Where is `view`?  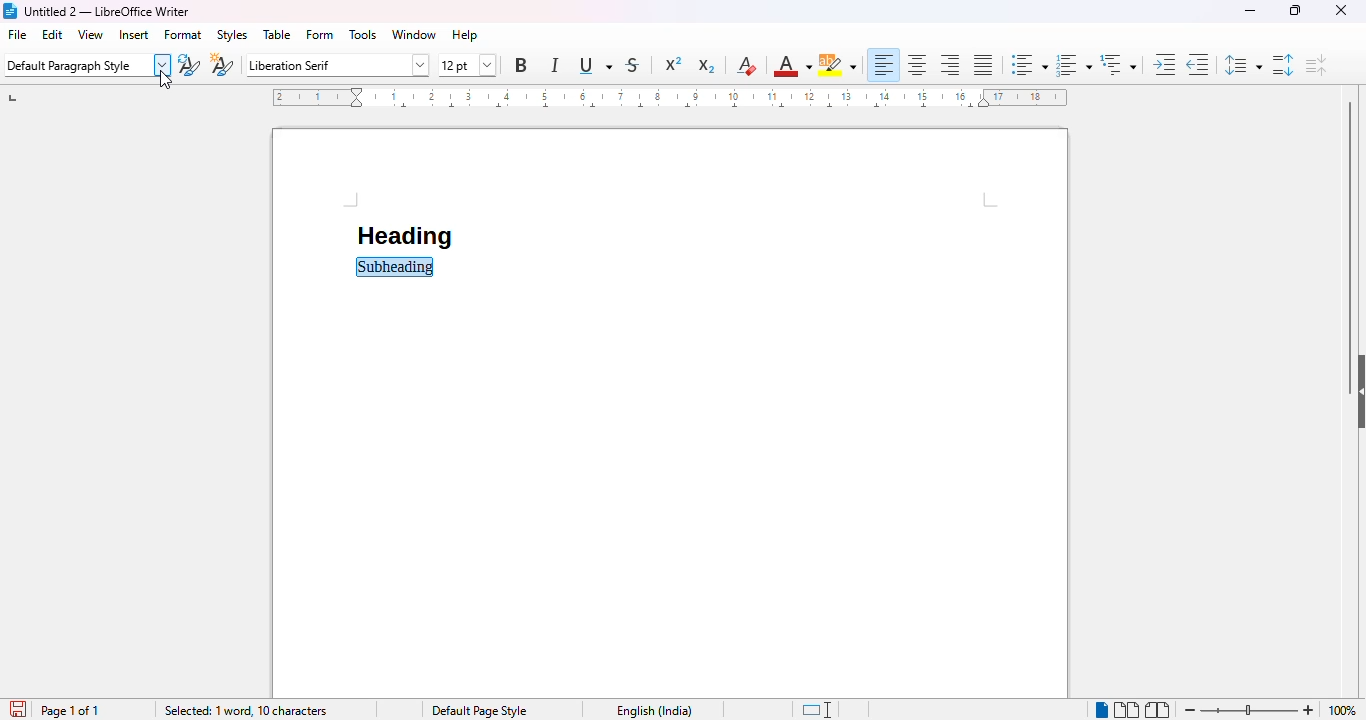
view is located at coordinates (91, 34).